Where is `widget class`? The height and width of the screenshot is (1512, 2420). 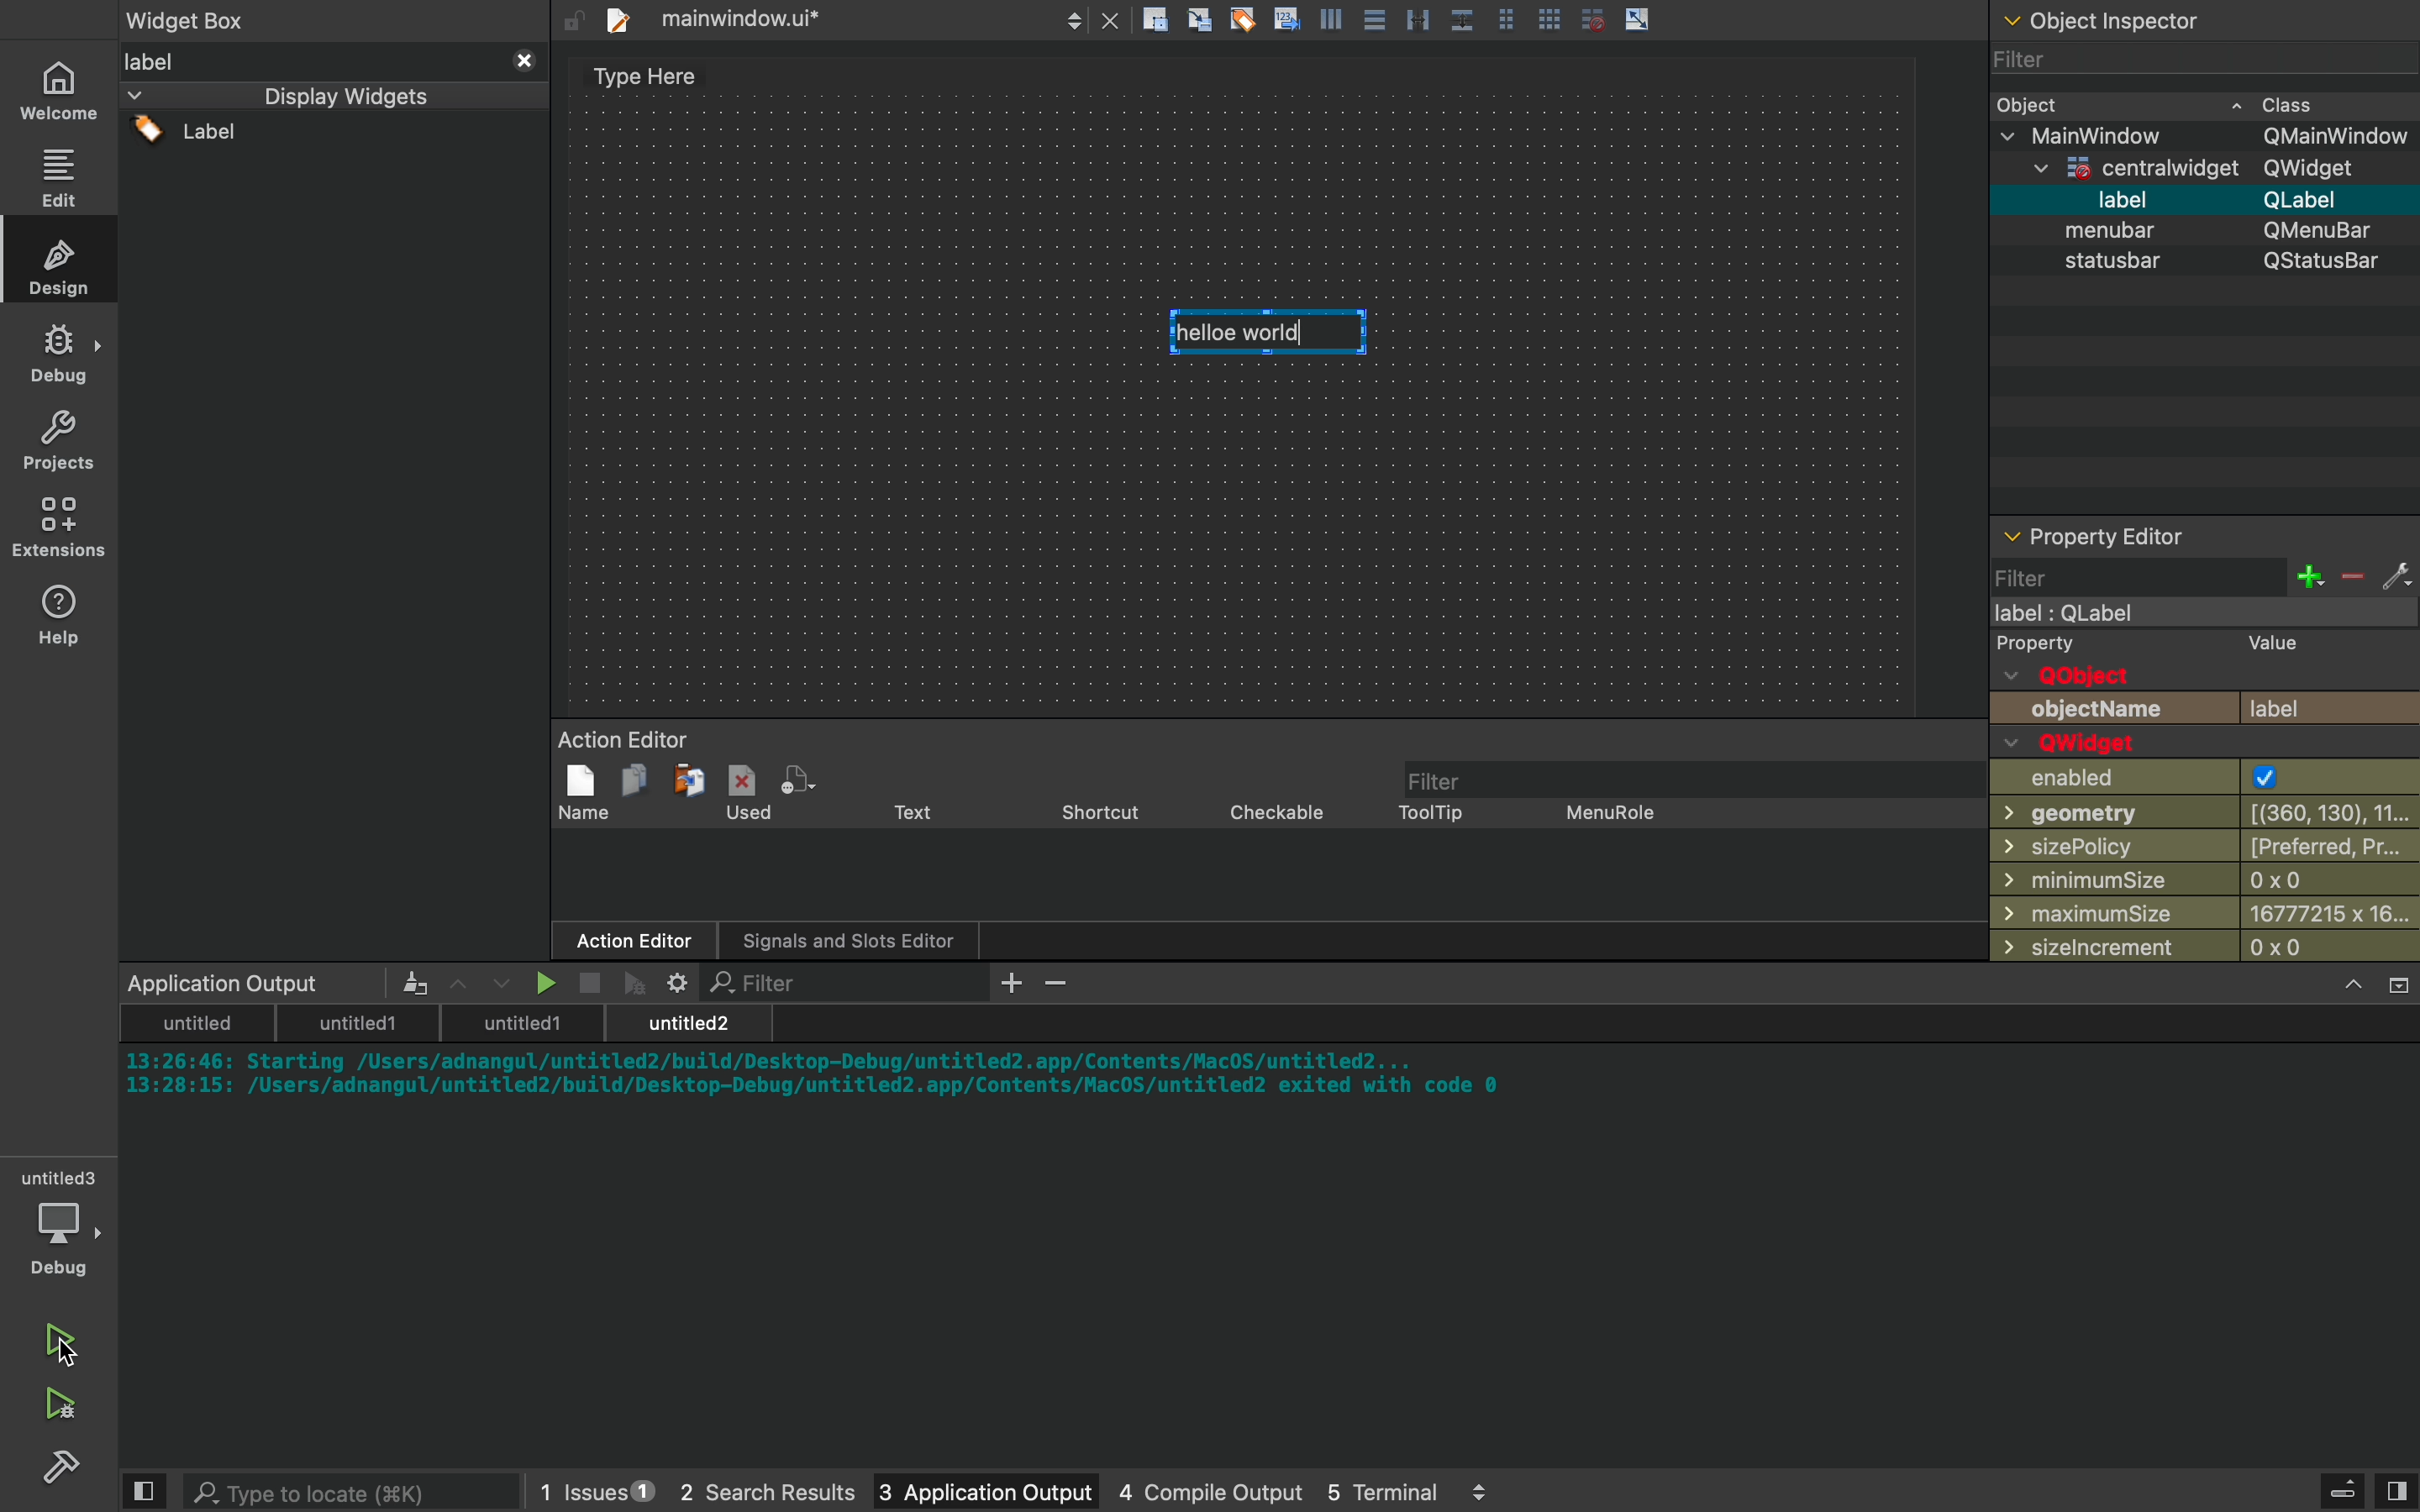
widget class is located at coordinates (2208, 103).